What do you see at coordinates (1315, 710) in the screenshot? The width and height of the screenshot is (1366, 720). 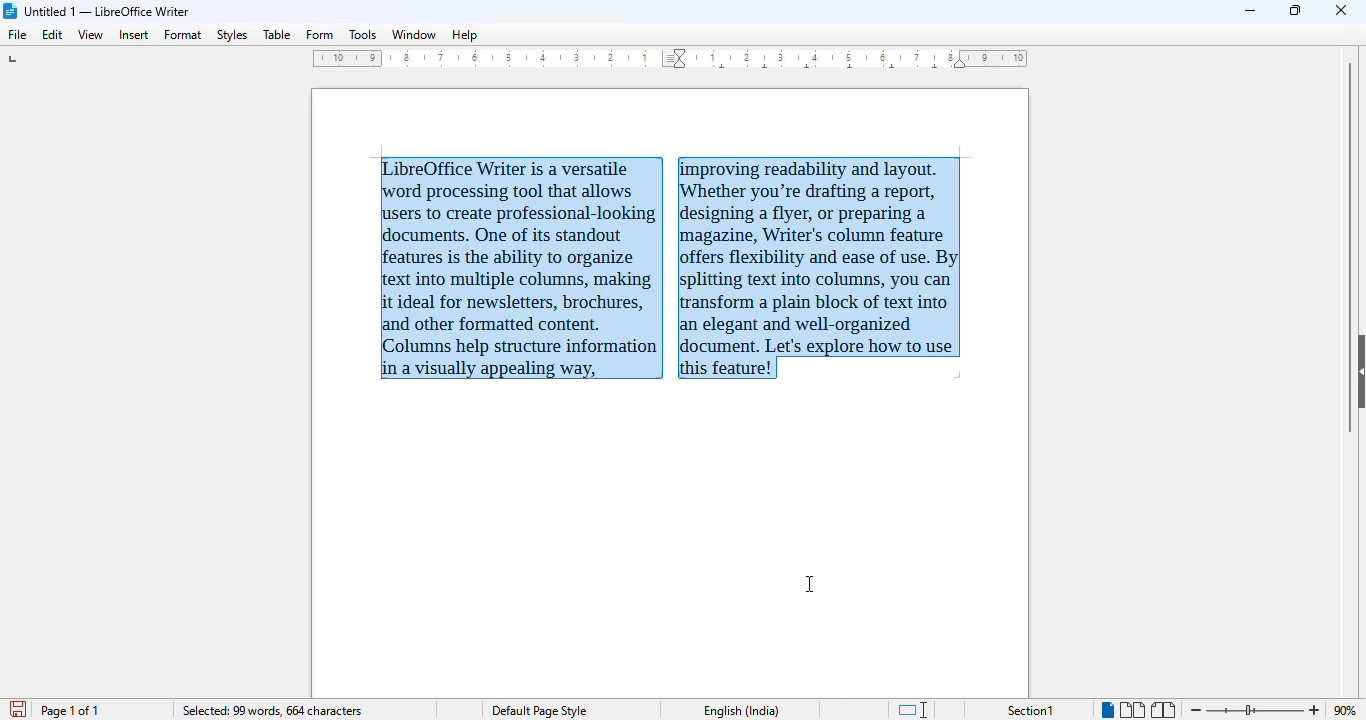 I see `zoom in` at bounding box center [1315, 710].